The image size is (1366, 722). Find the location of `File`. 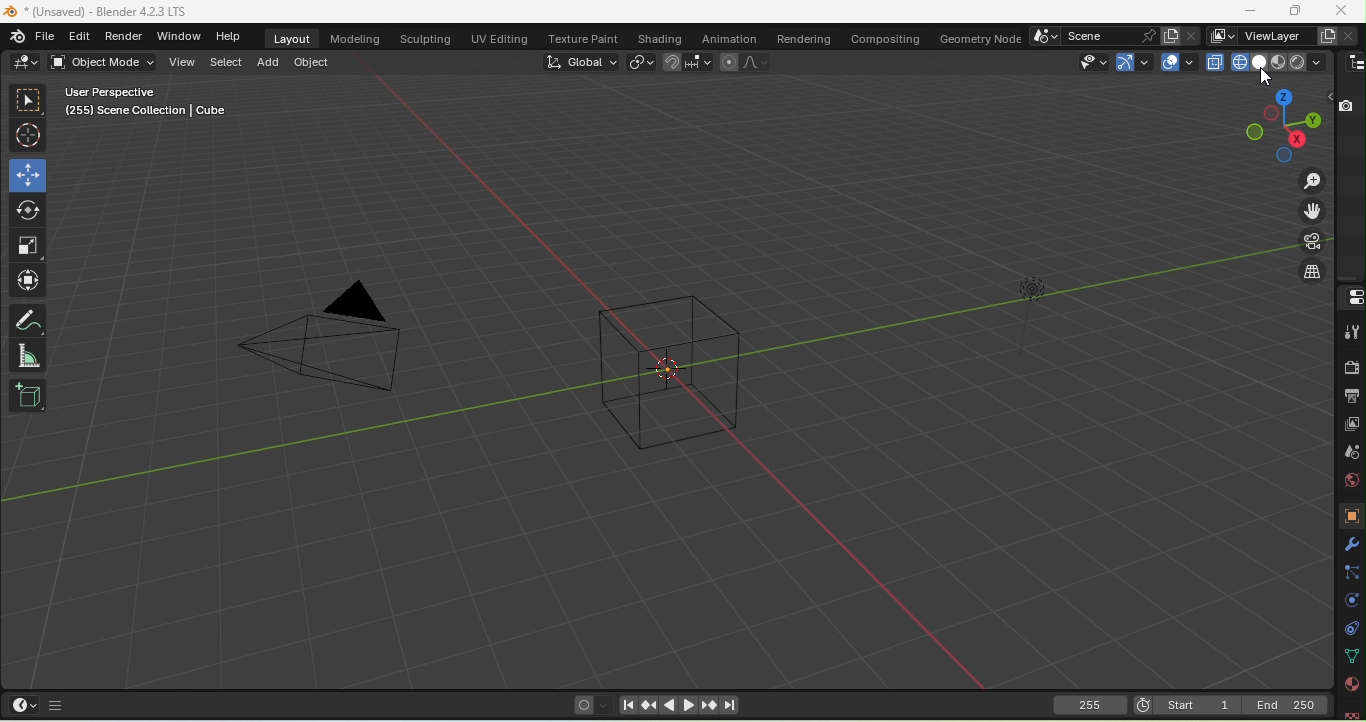

File is located at coordinates (93, 12).